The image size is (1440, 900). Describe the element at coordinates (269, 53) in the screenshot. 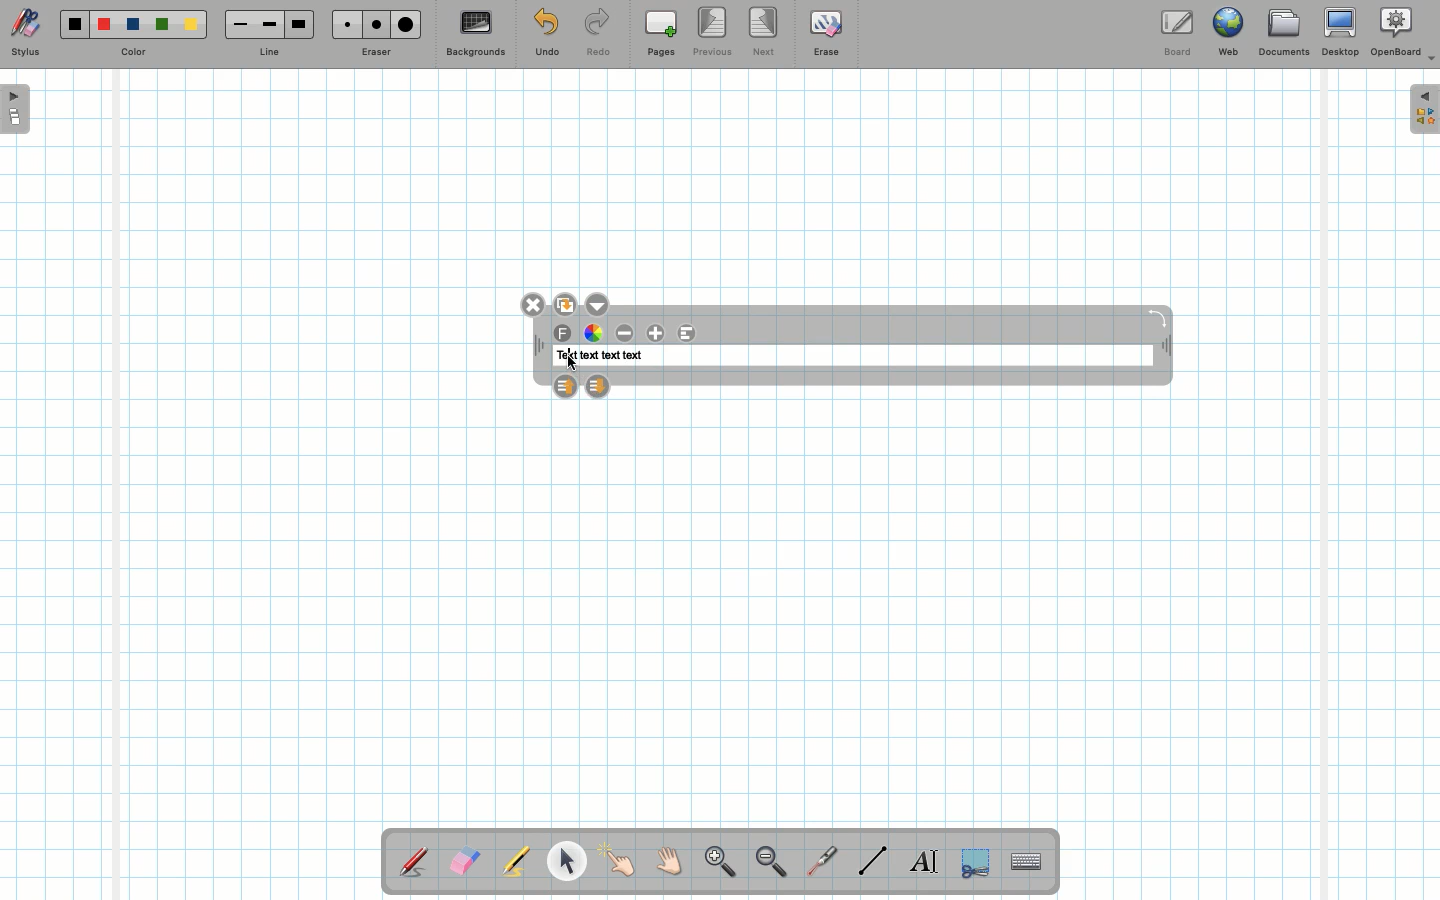

I see `Line` at that location.